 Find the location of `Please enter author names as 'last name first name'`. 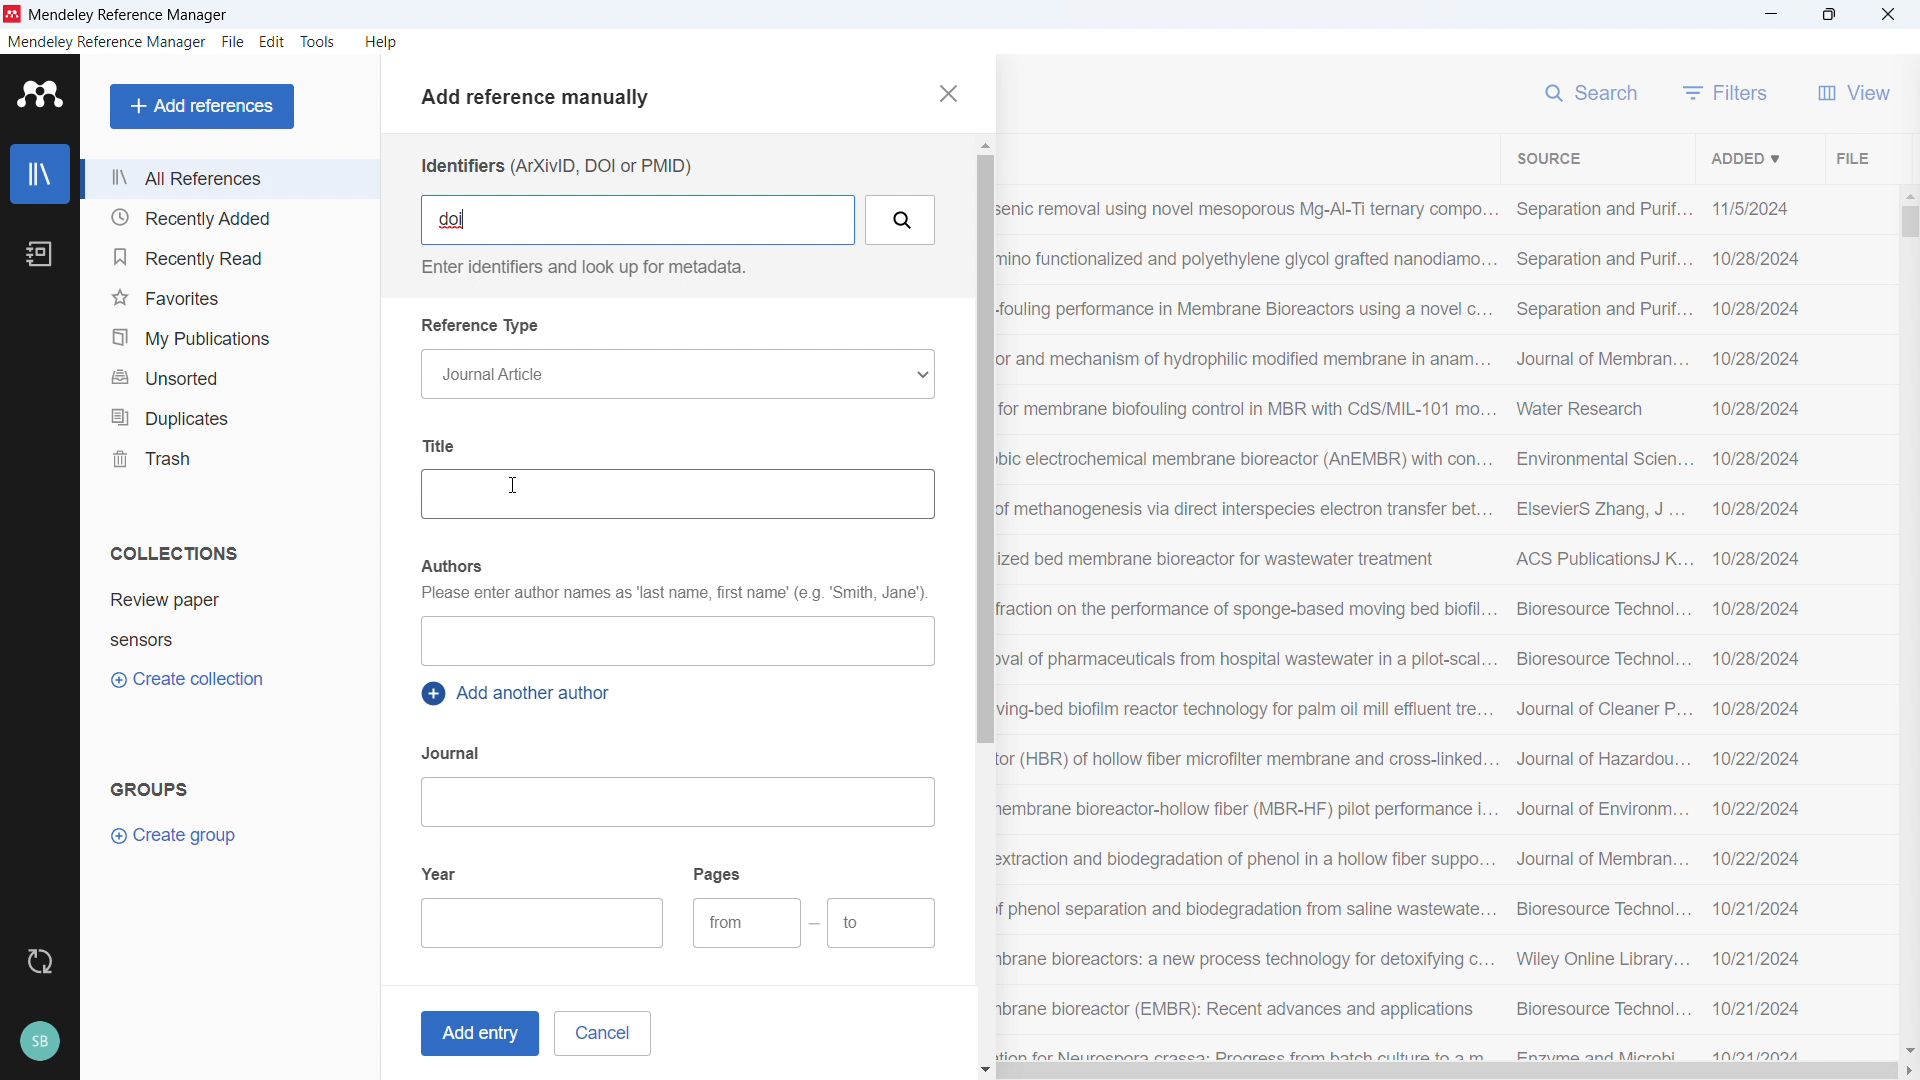

Please enter author names as 'last name first name' is located at coordinates (672, 595).